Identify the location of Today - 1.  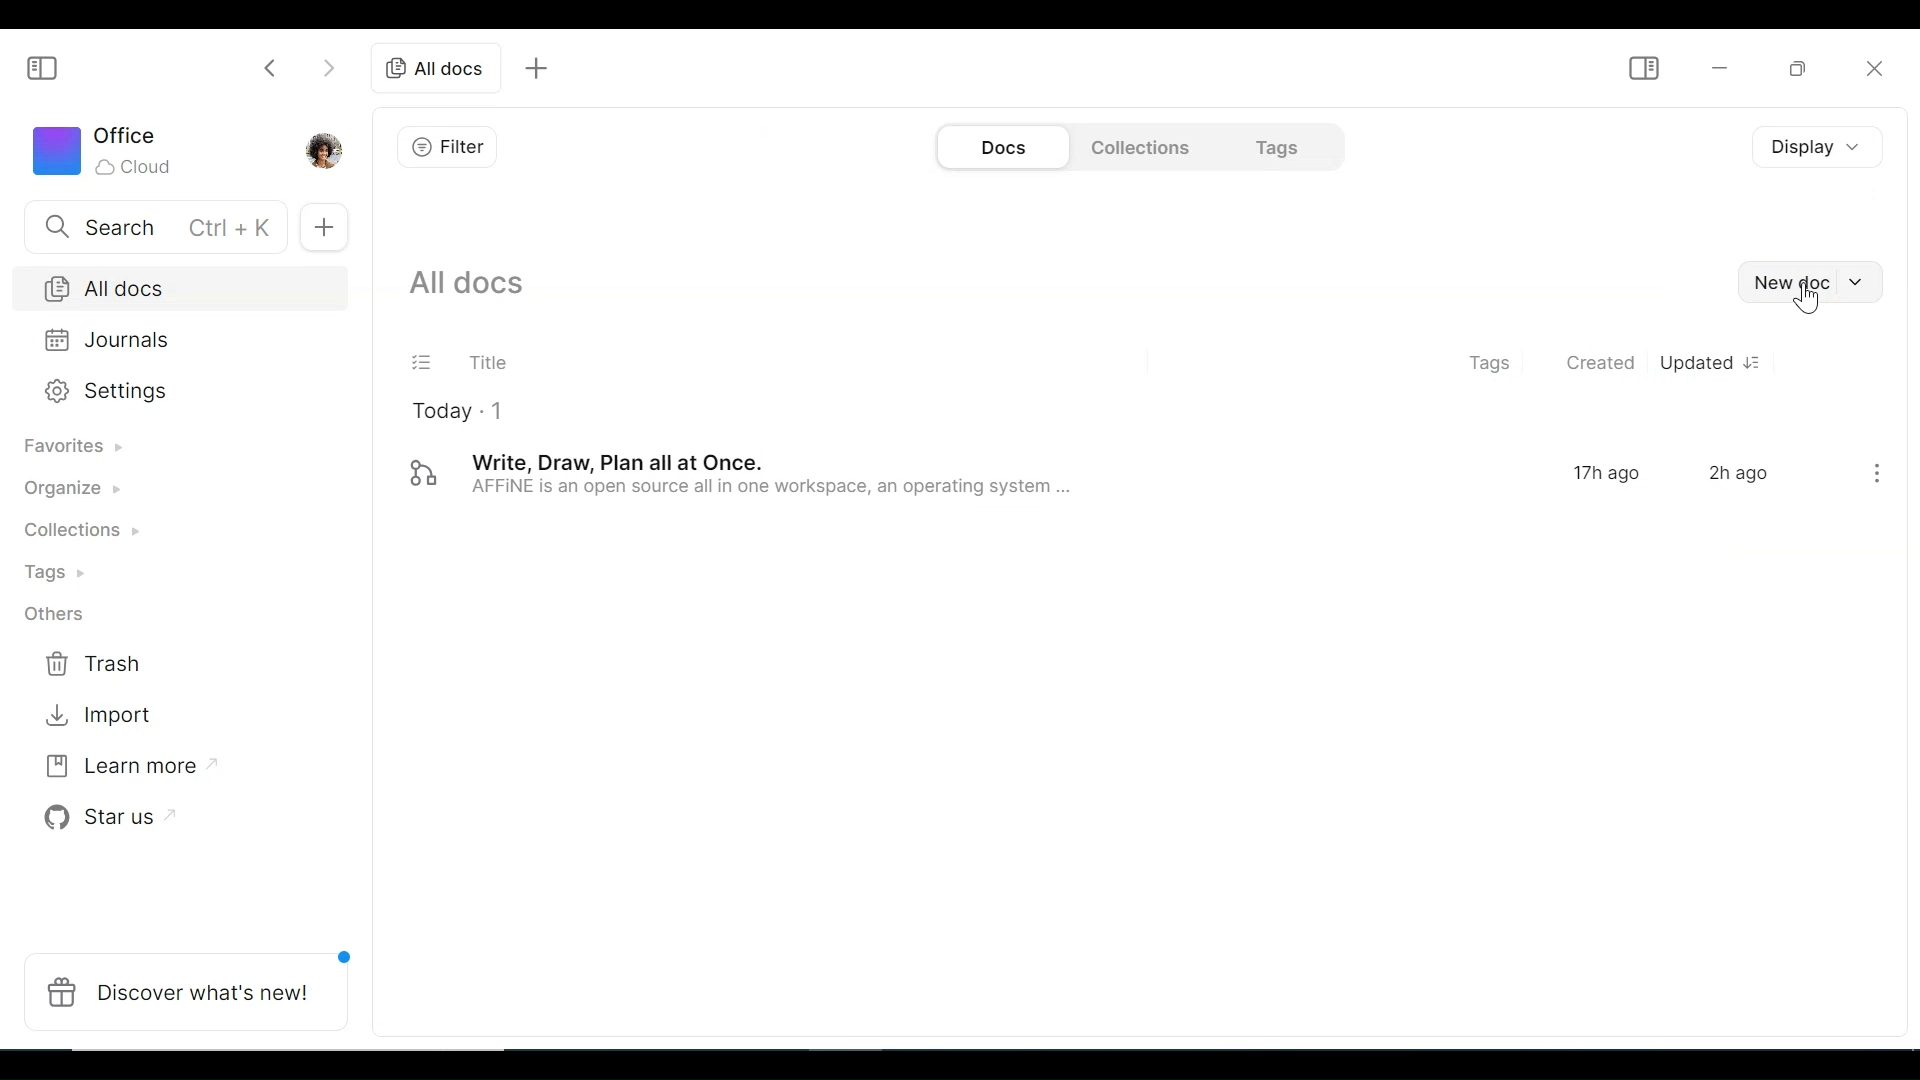
(470, 410).